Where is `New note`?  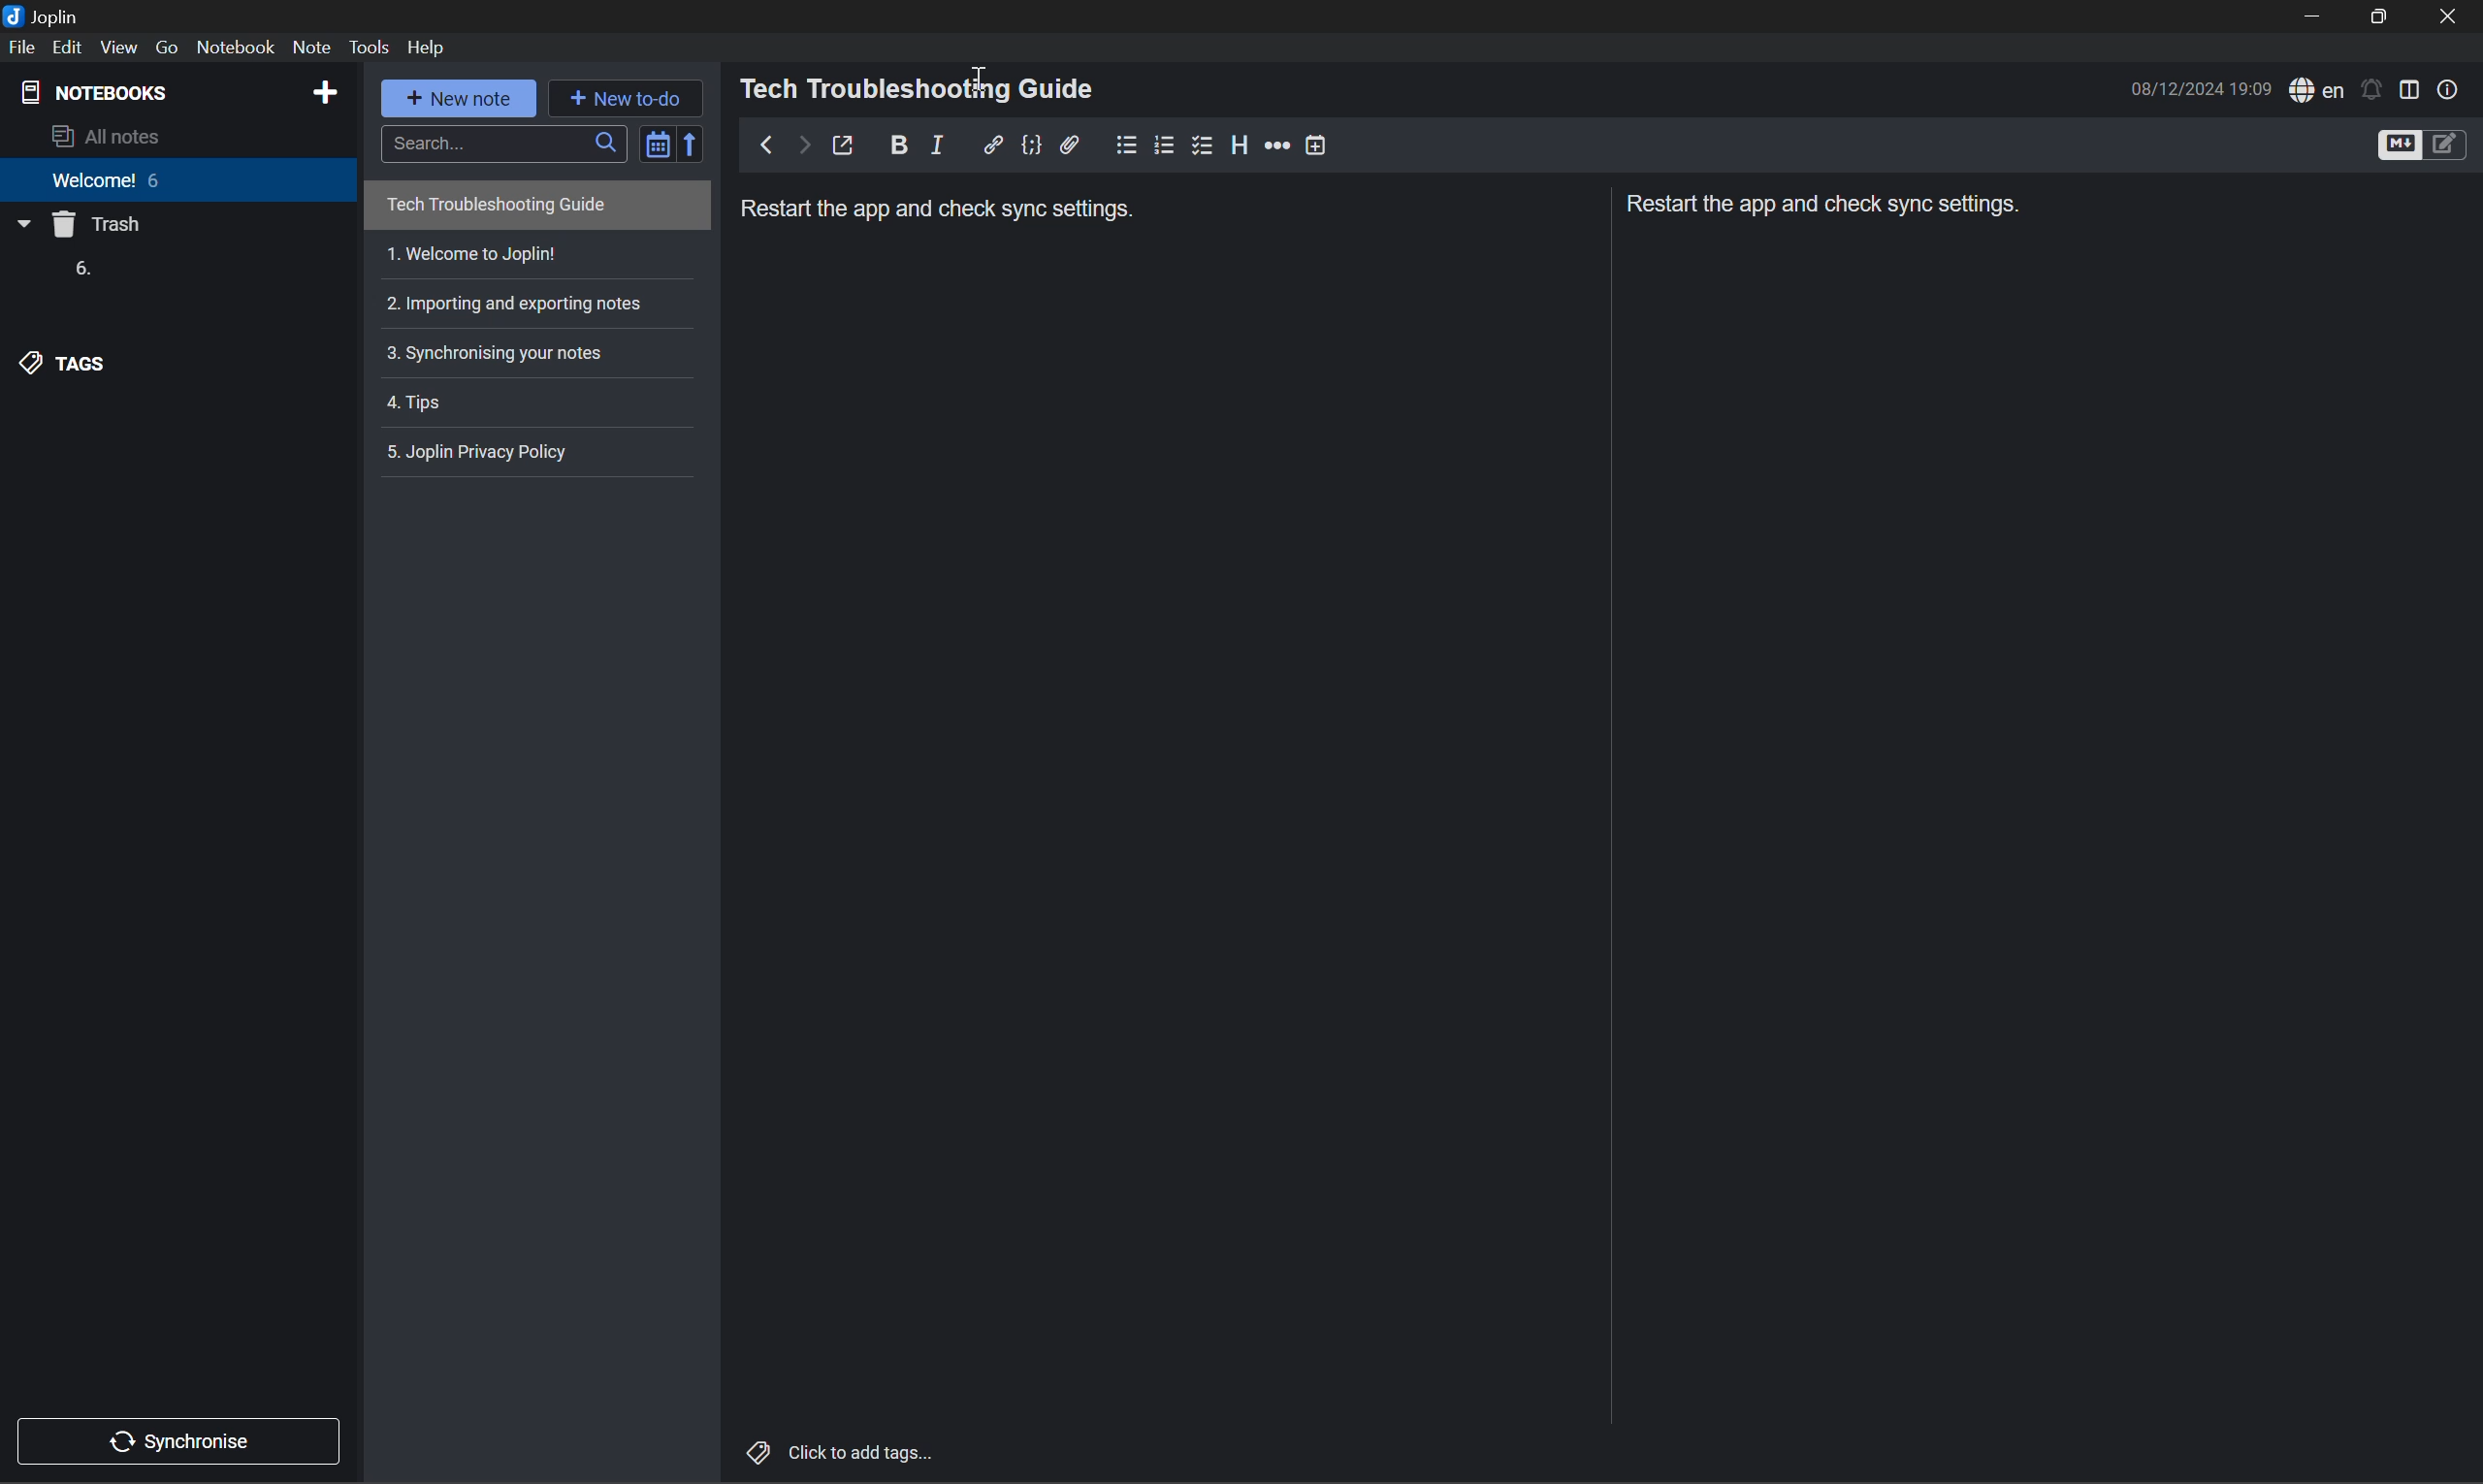 New note is located at coordinates (464, 100).